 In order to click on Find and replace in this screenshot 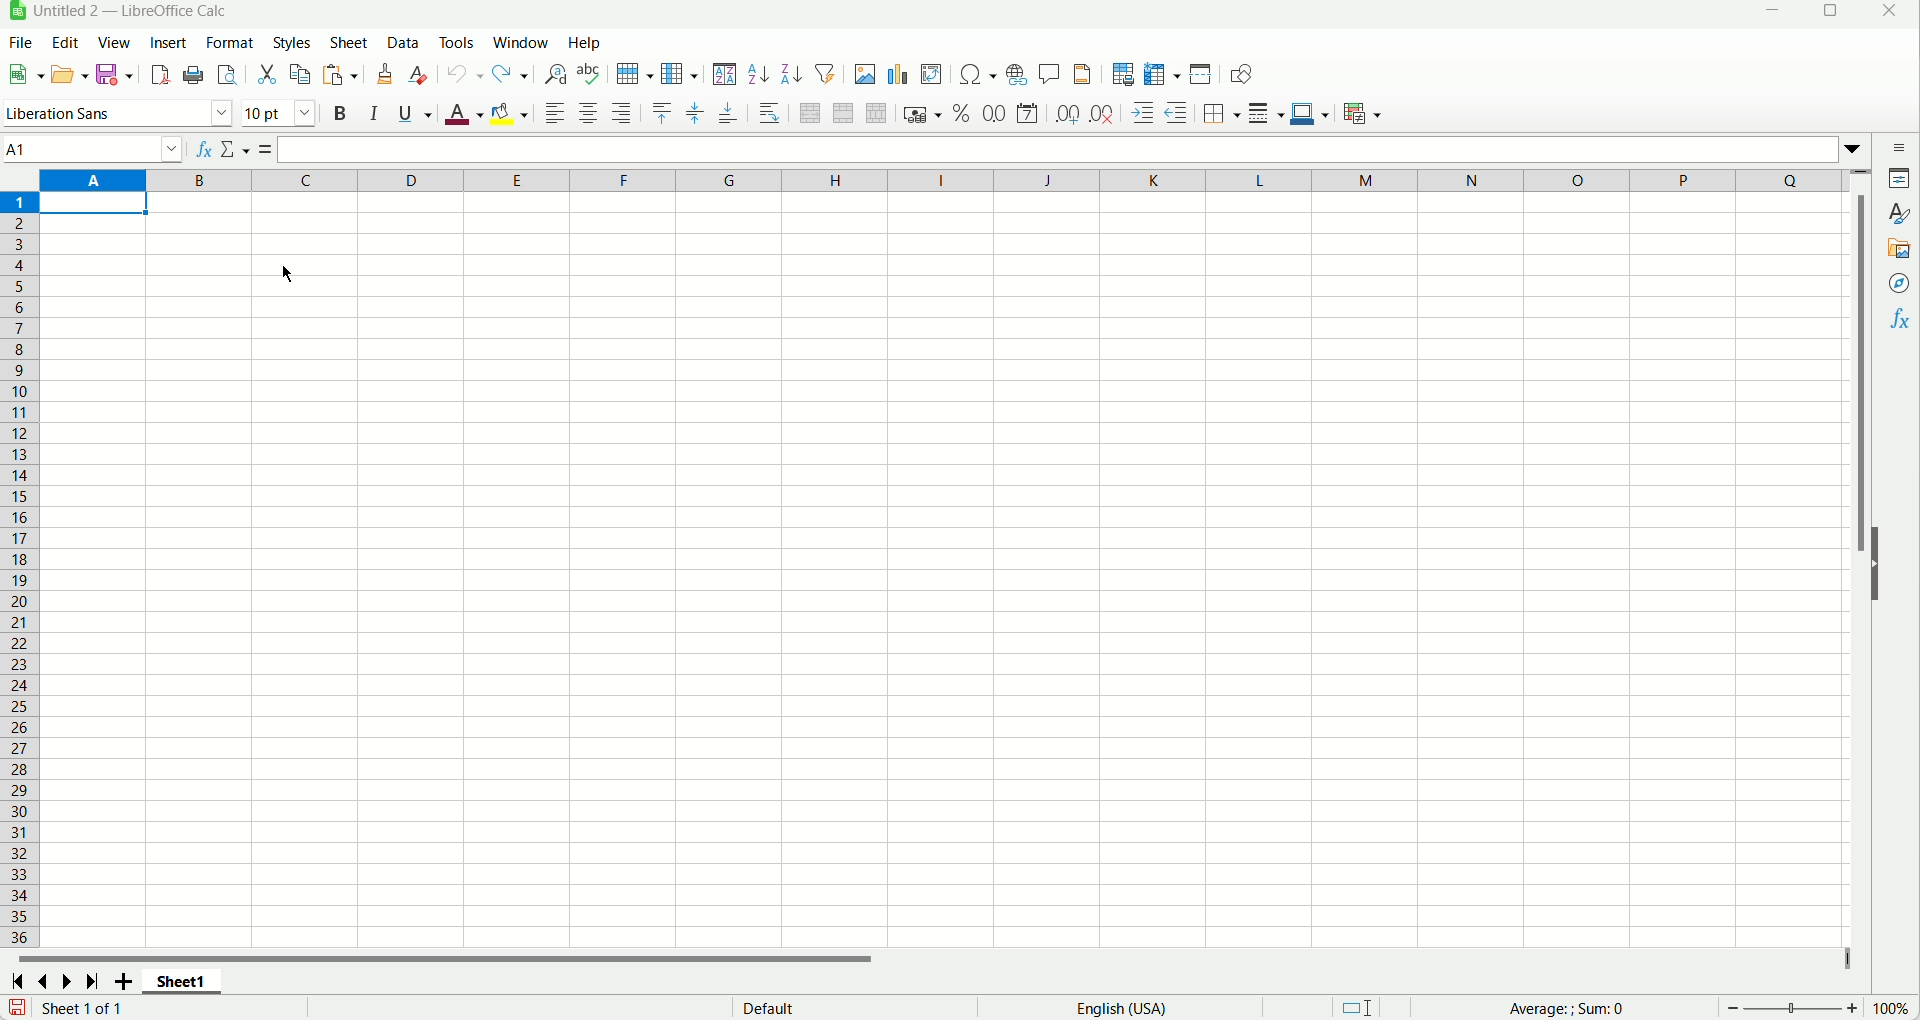, I will do `click(556, 75)`.